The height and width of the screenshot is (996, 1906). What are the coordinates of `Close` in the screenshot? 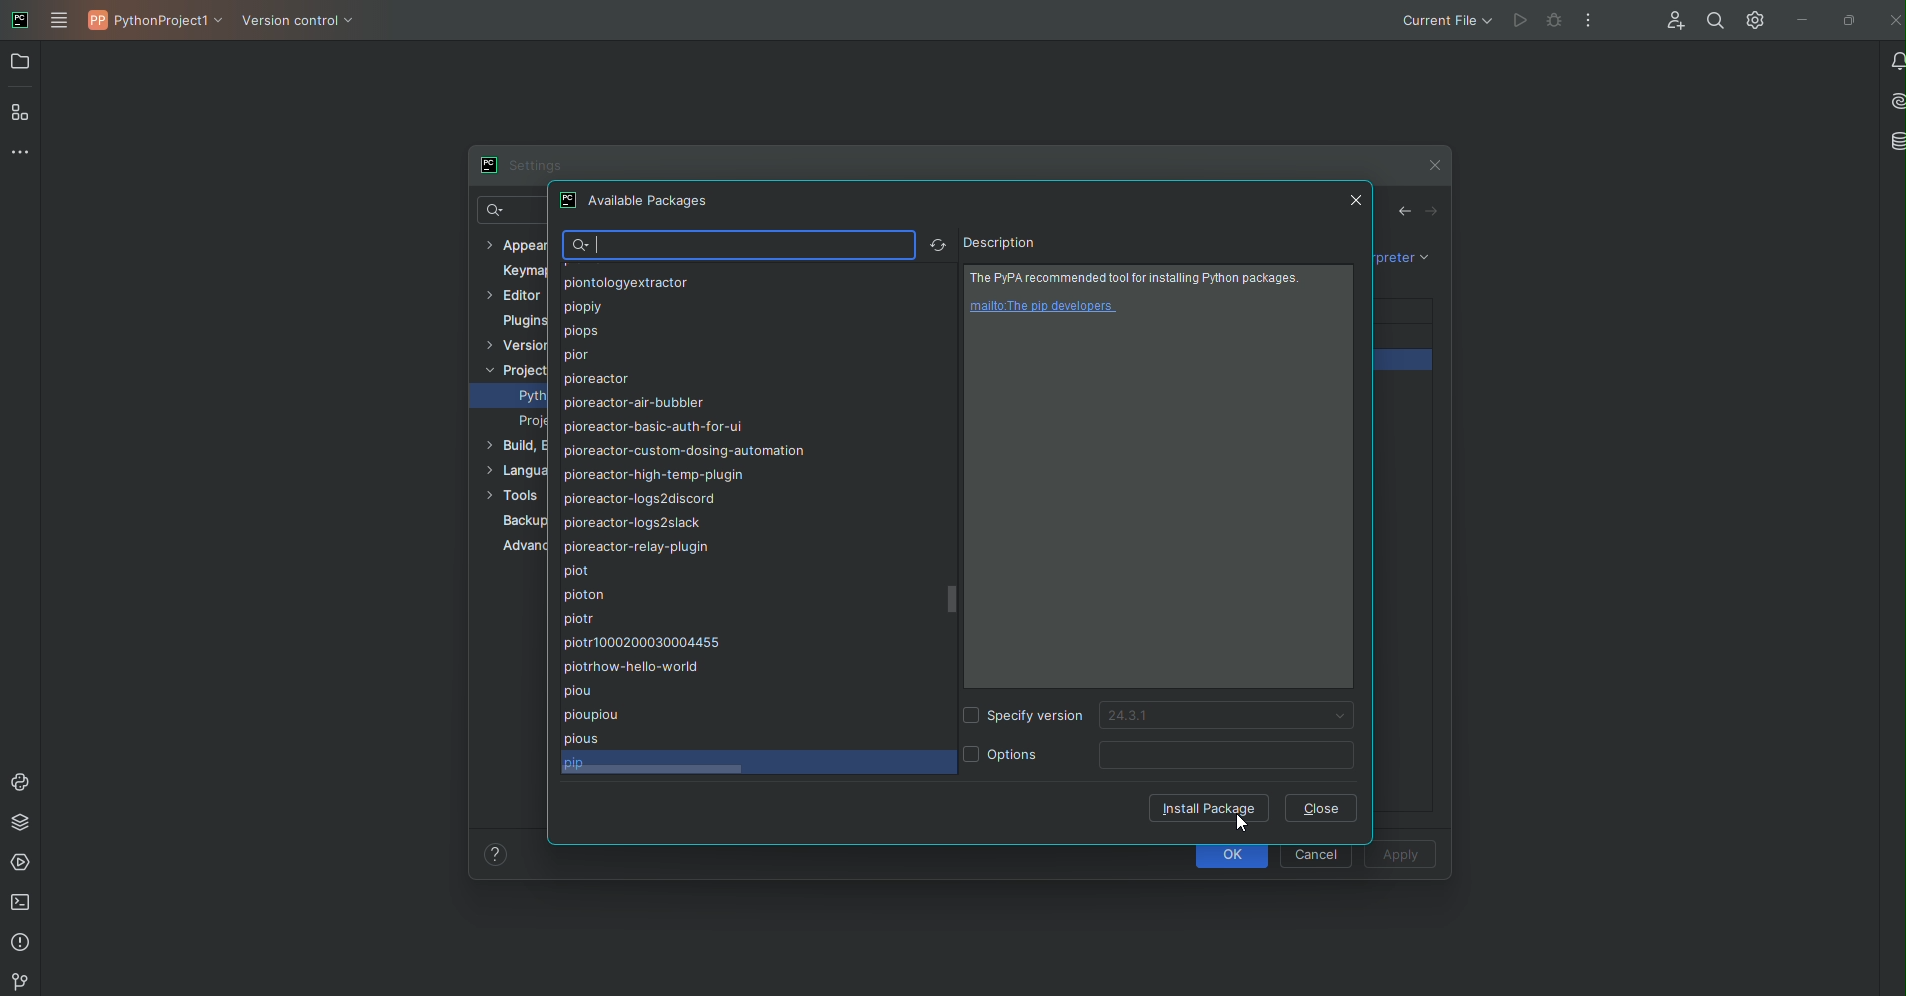 It's located at (1892, 19).